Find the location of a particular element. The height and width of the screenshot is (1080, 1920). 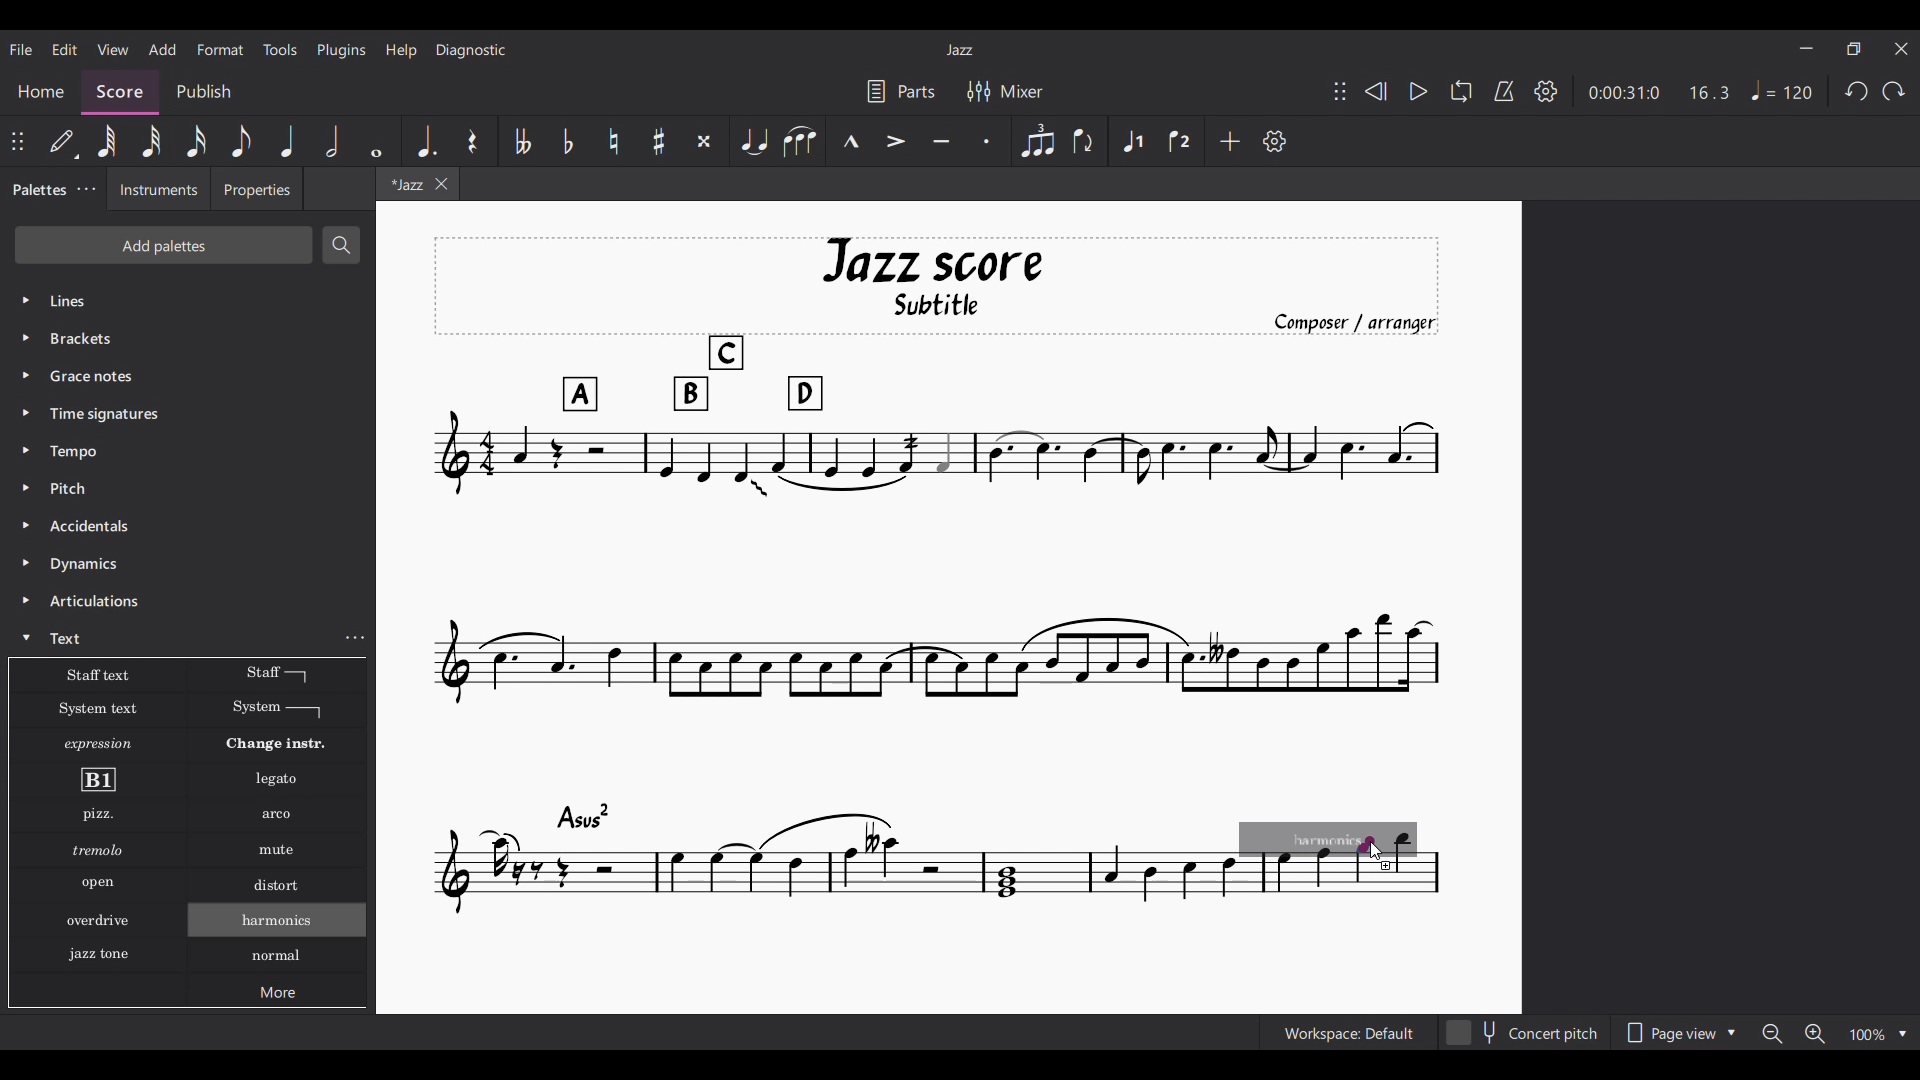

Tenuto is located at coordinates (942, 141).